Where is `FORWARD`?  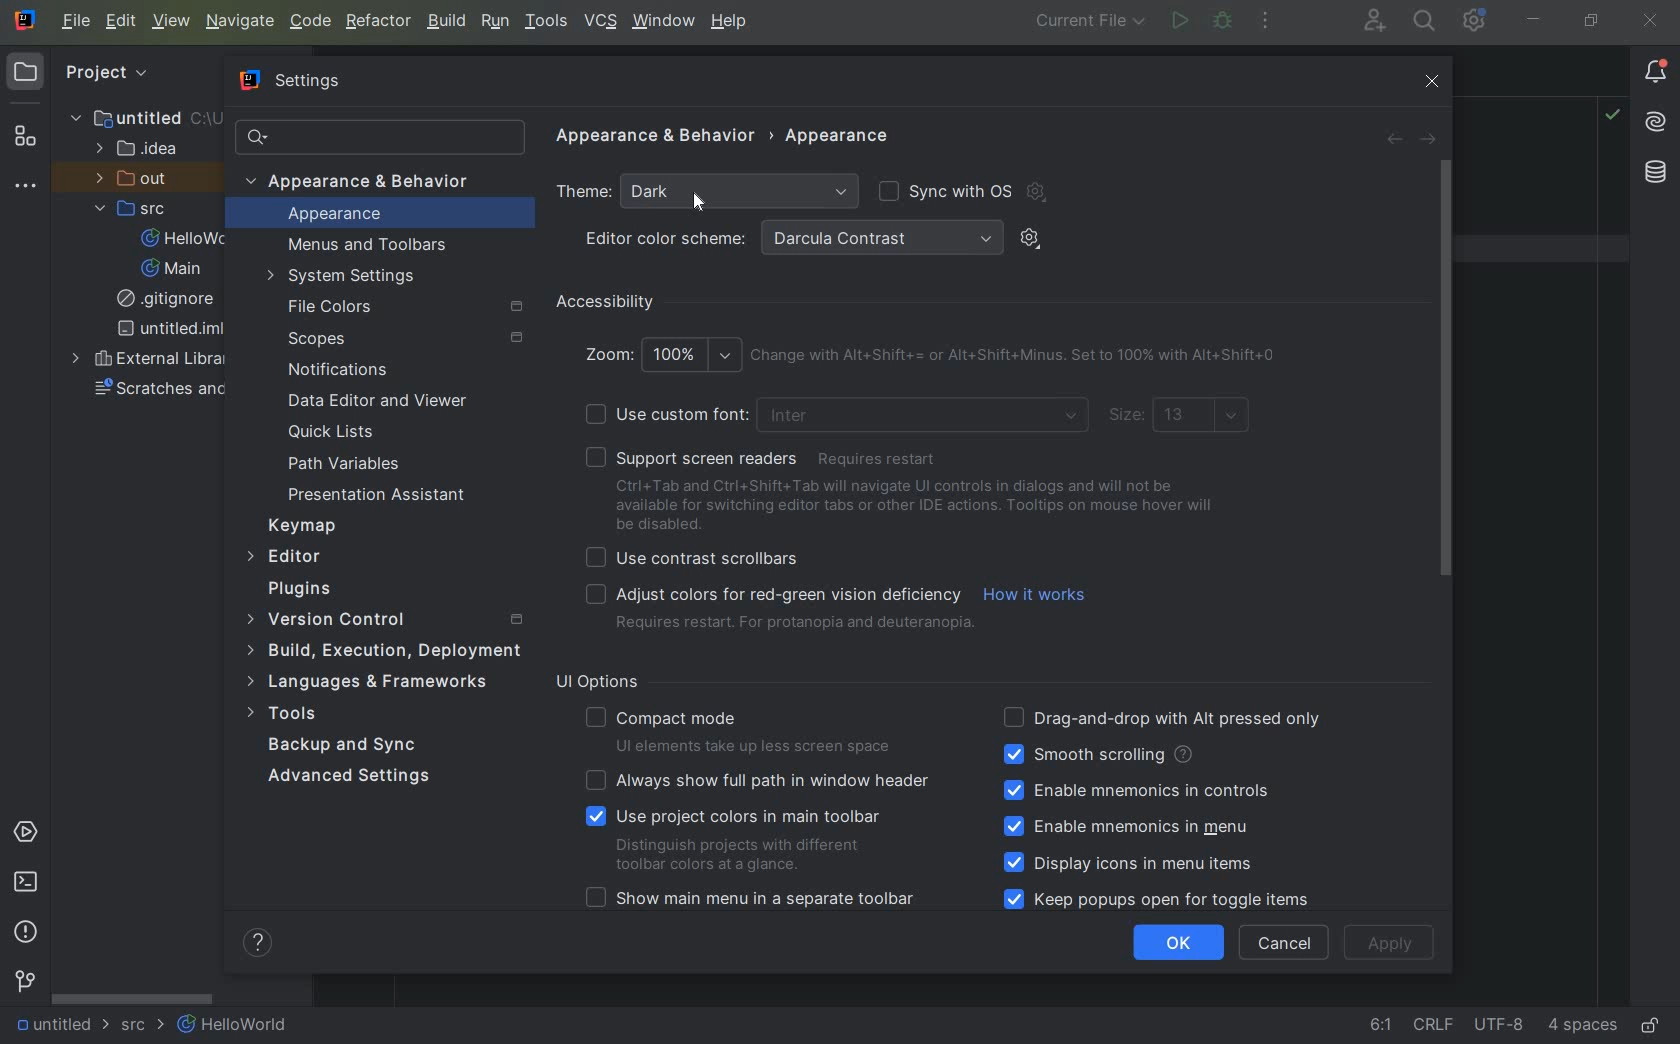
FORWARD is located at coordinates (1428, 139).